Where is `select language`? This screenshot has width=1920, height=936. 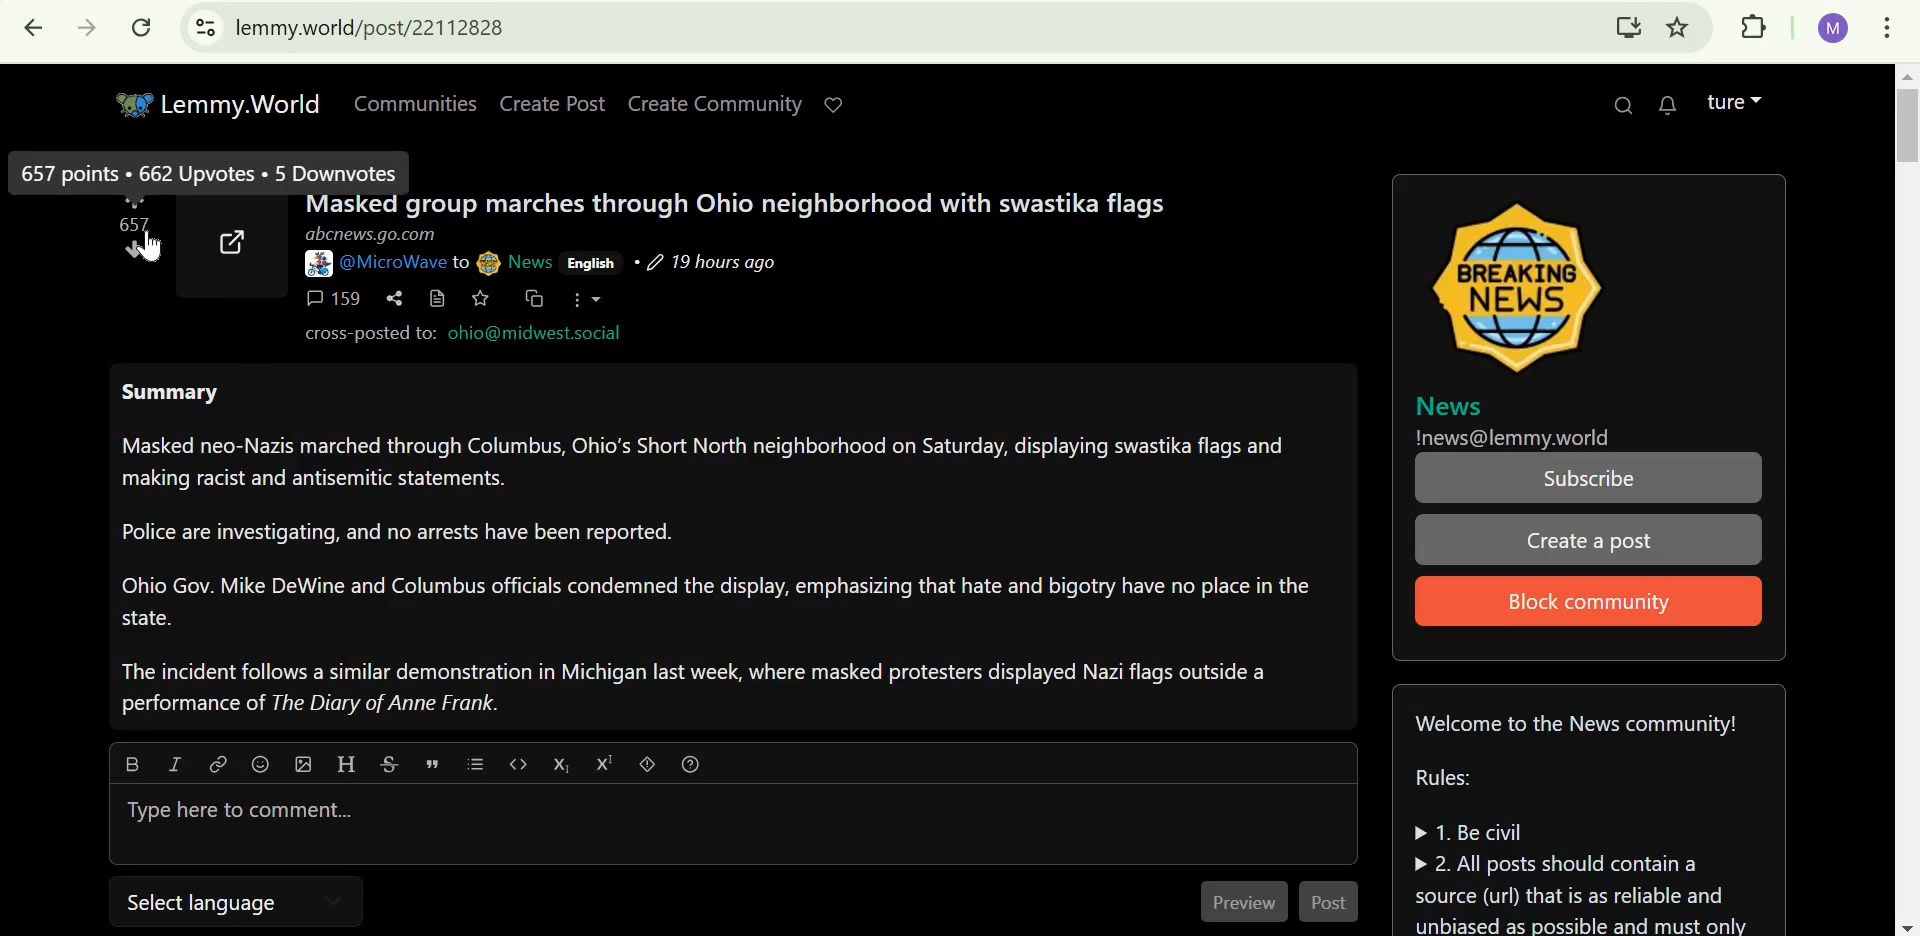 select language is located at coordinates (208, 903).